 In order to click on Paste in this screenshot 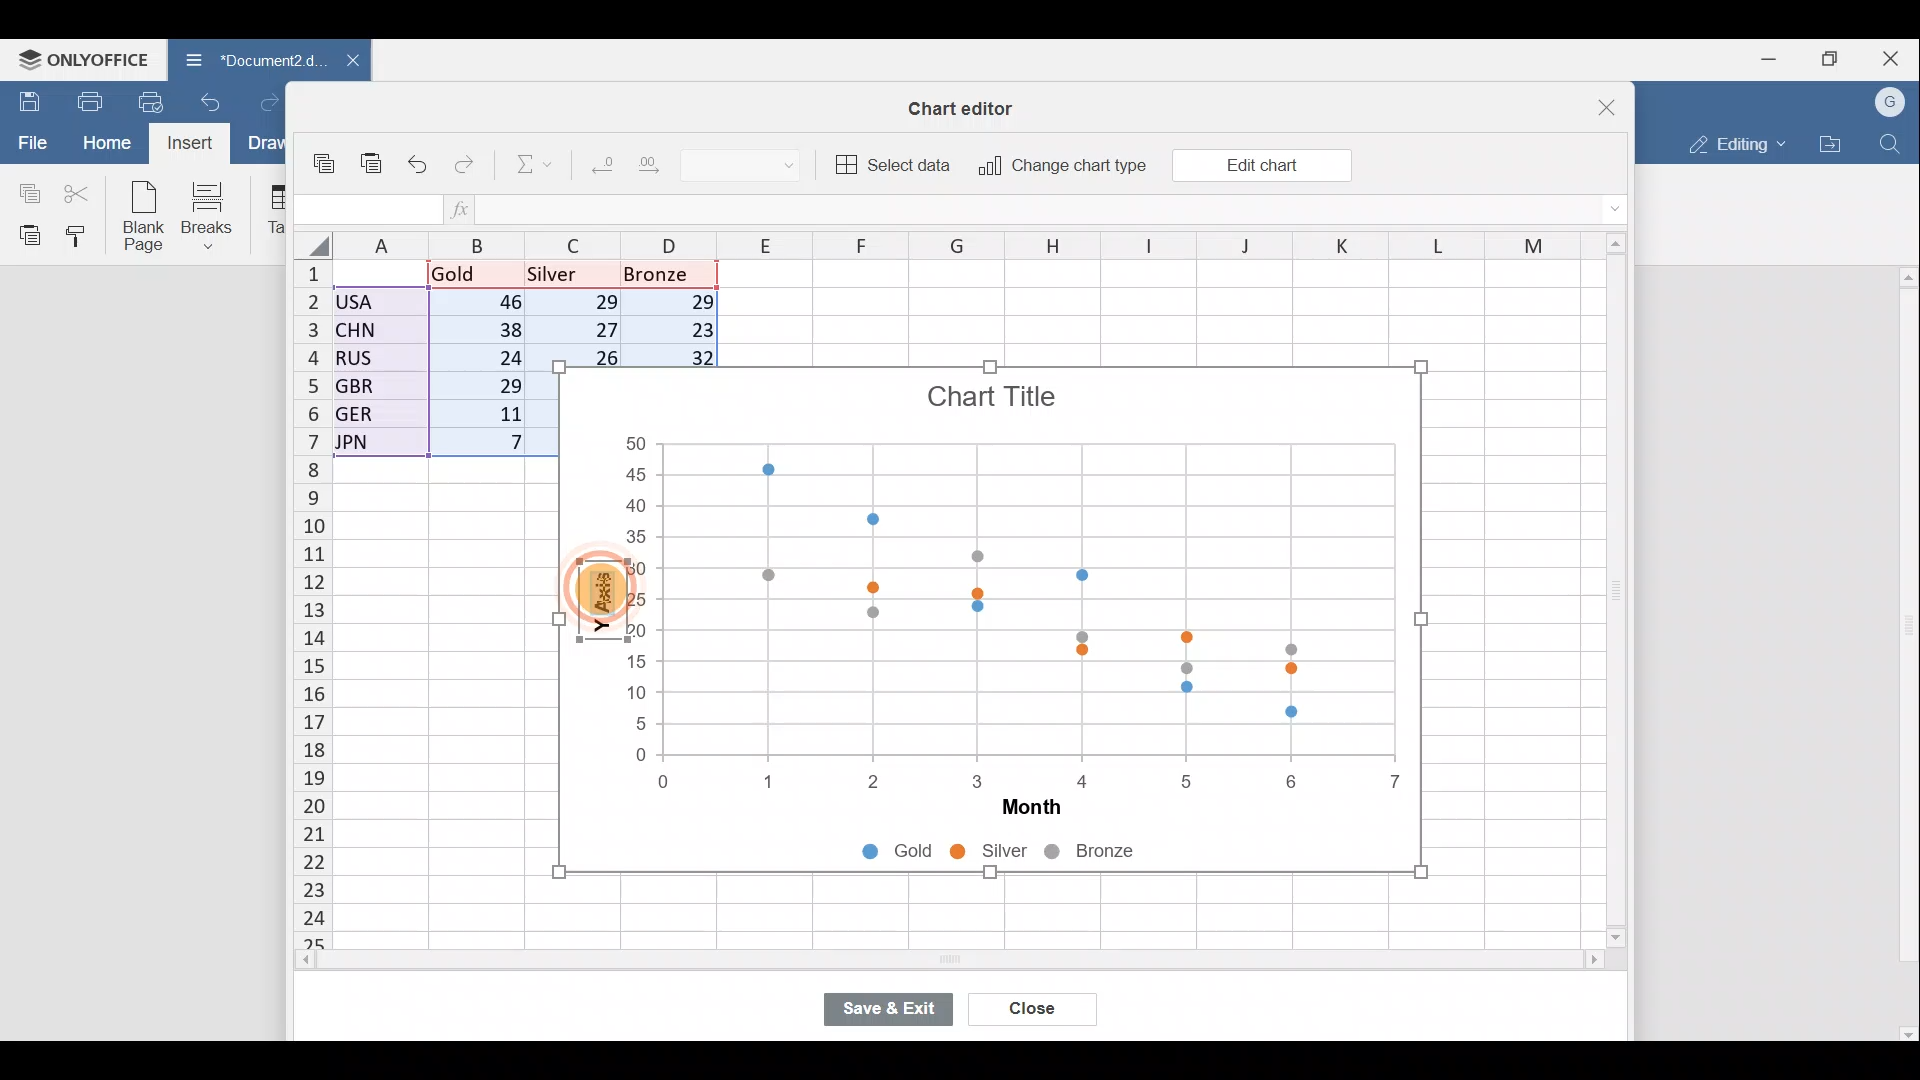, I will do `click(371, 154)`.